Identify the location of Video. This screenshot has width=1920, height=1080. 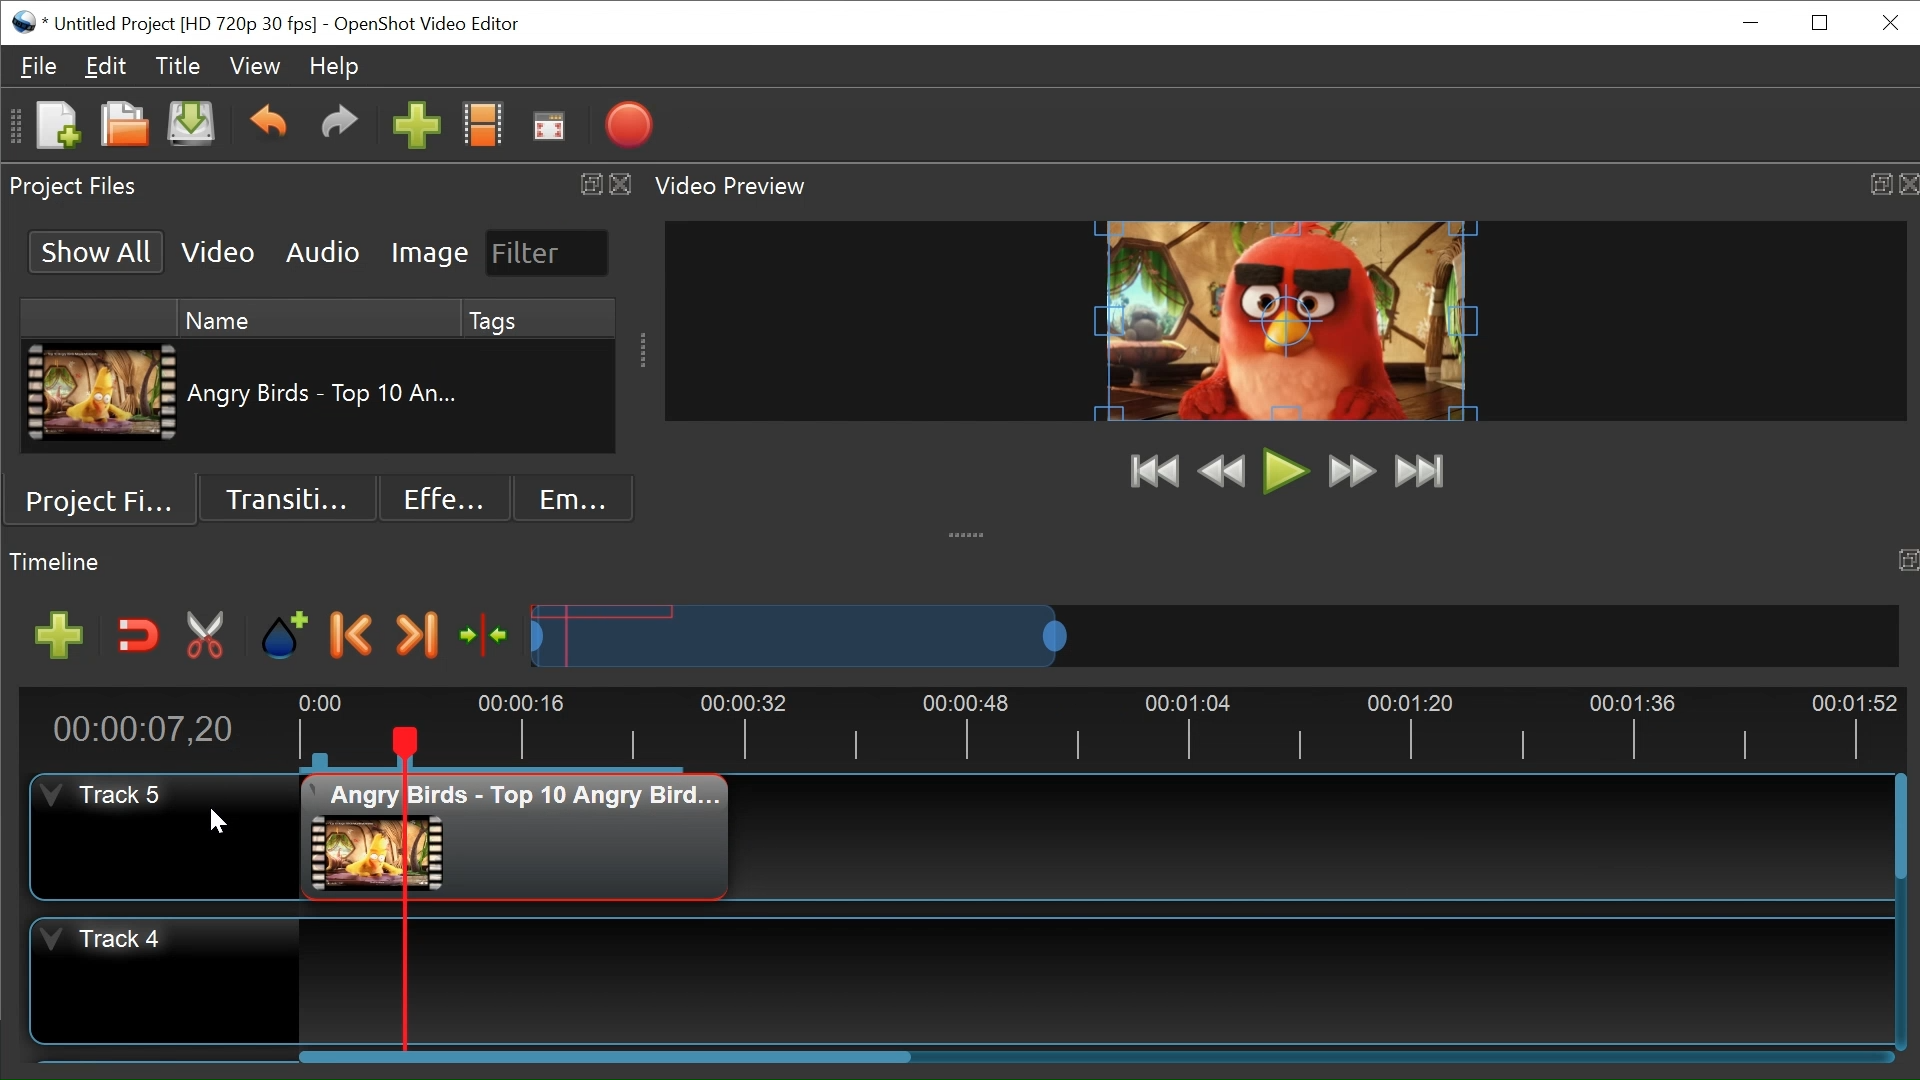
(219, 251).